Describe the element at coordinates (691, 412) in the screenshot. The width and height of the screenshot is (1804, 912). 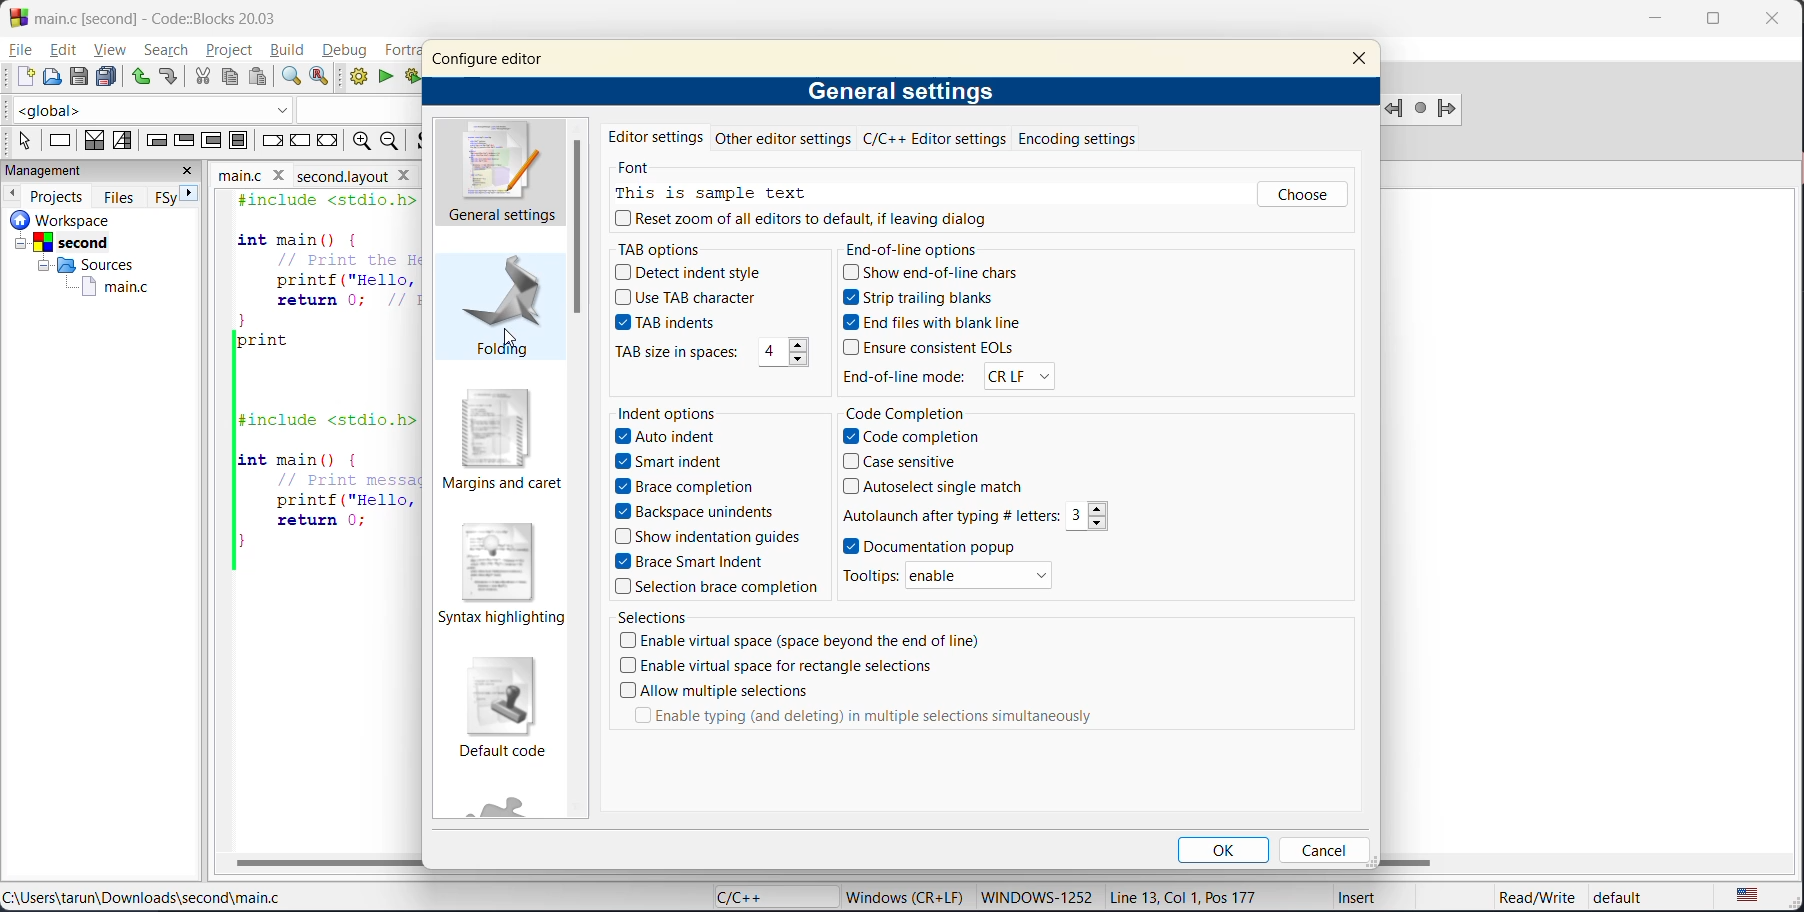
I see `indent options` at that location.